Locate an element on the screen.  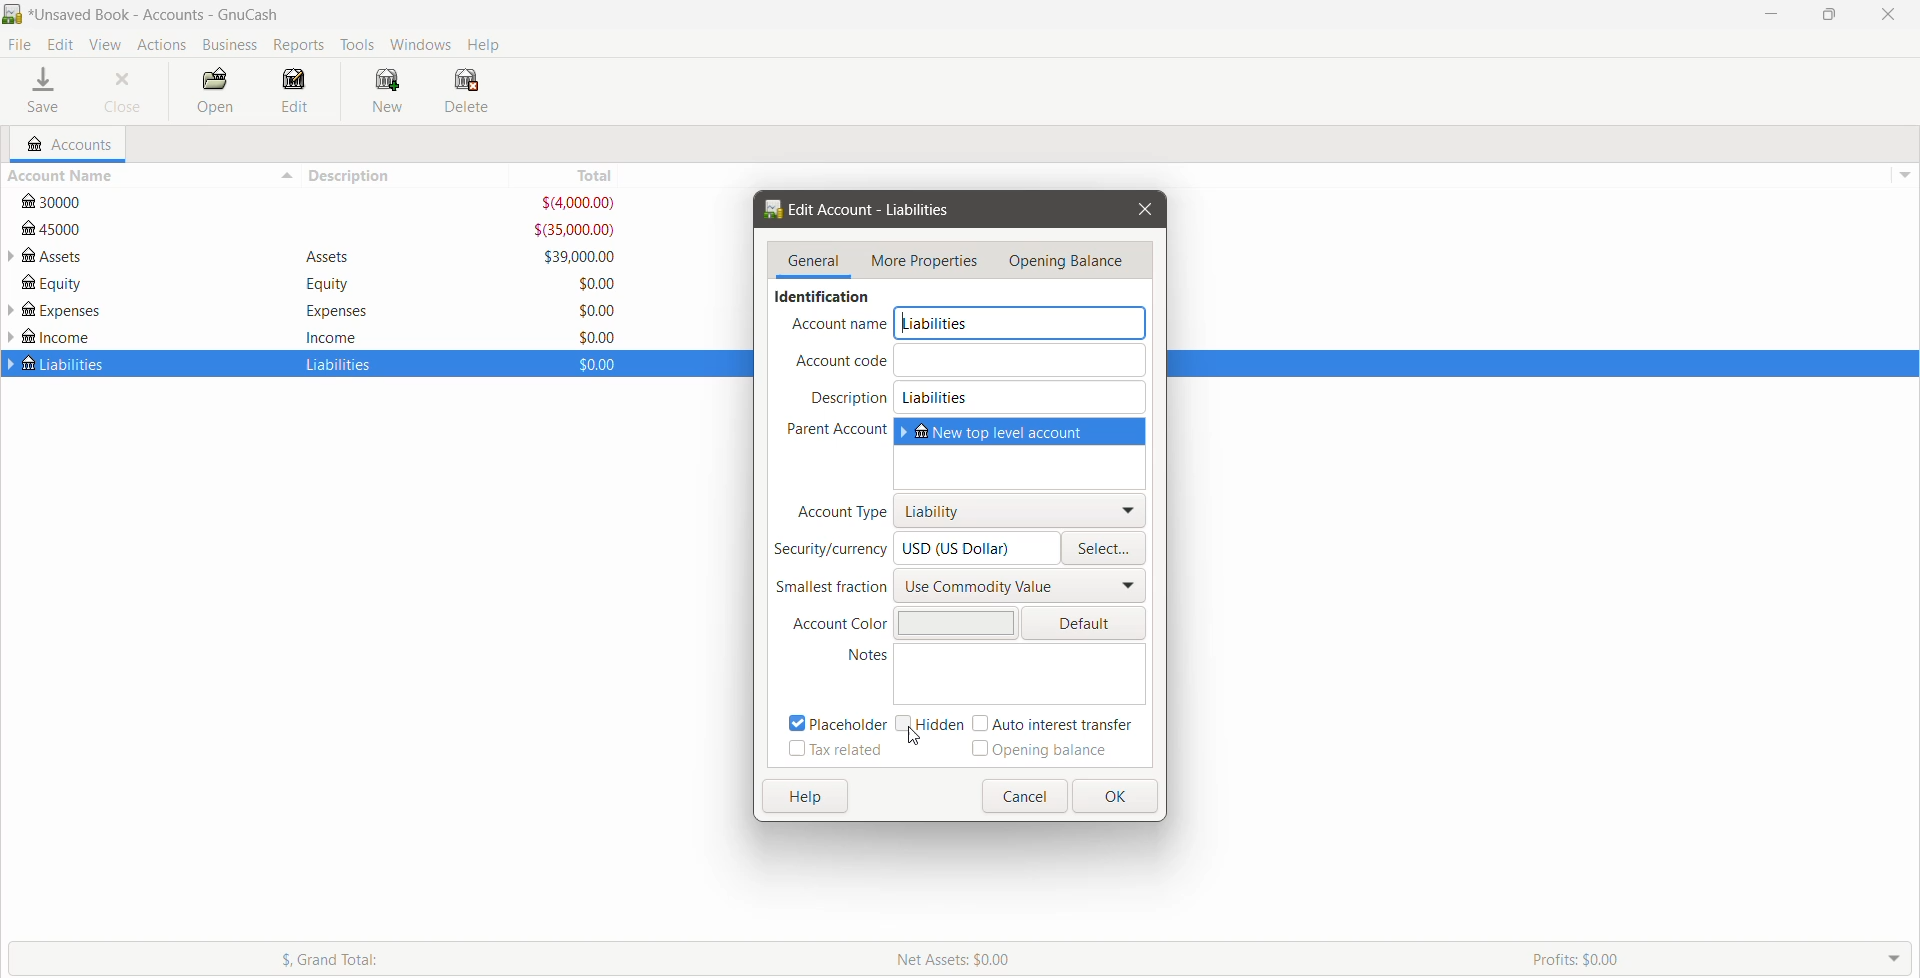
expand subaccounts is located at coordinates (12, 257).